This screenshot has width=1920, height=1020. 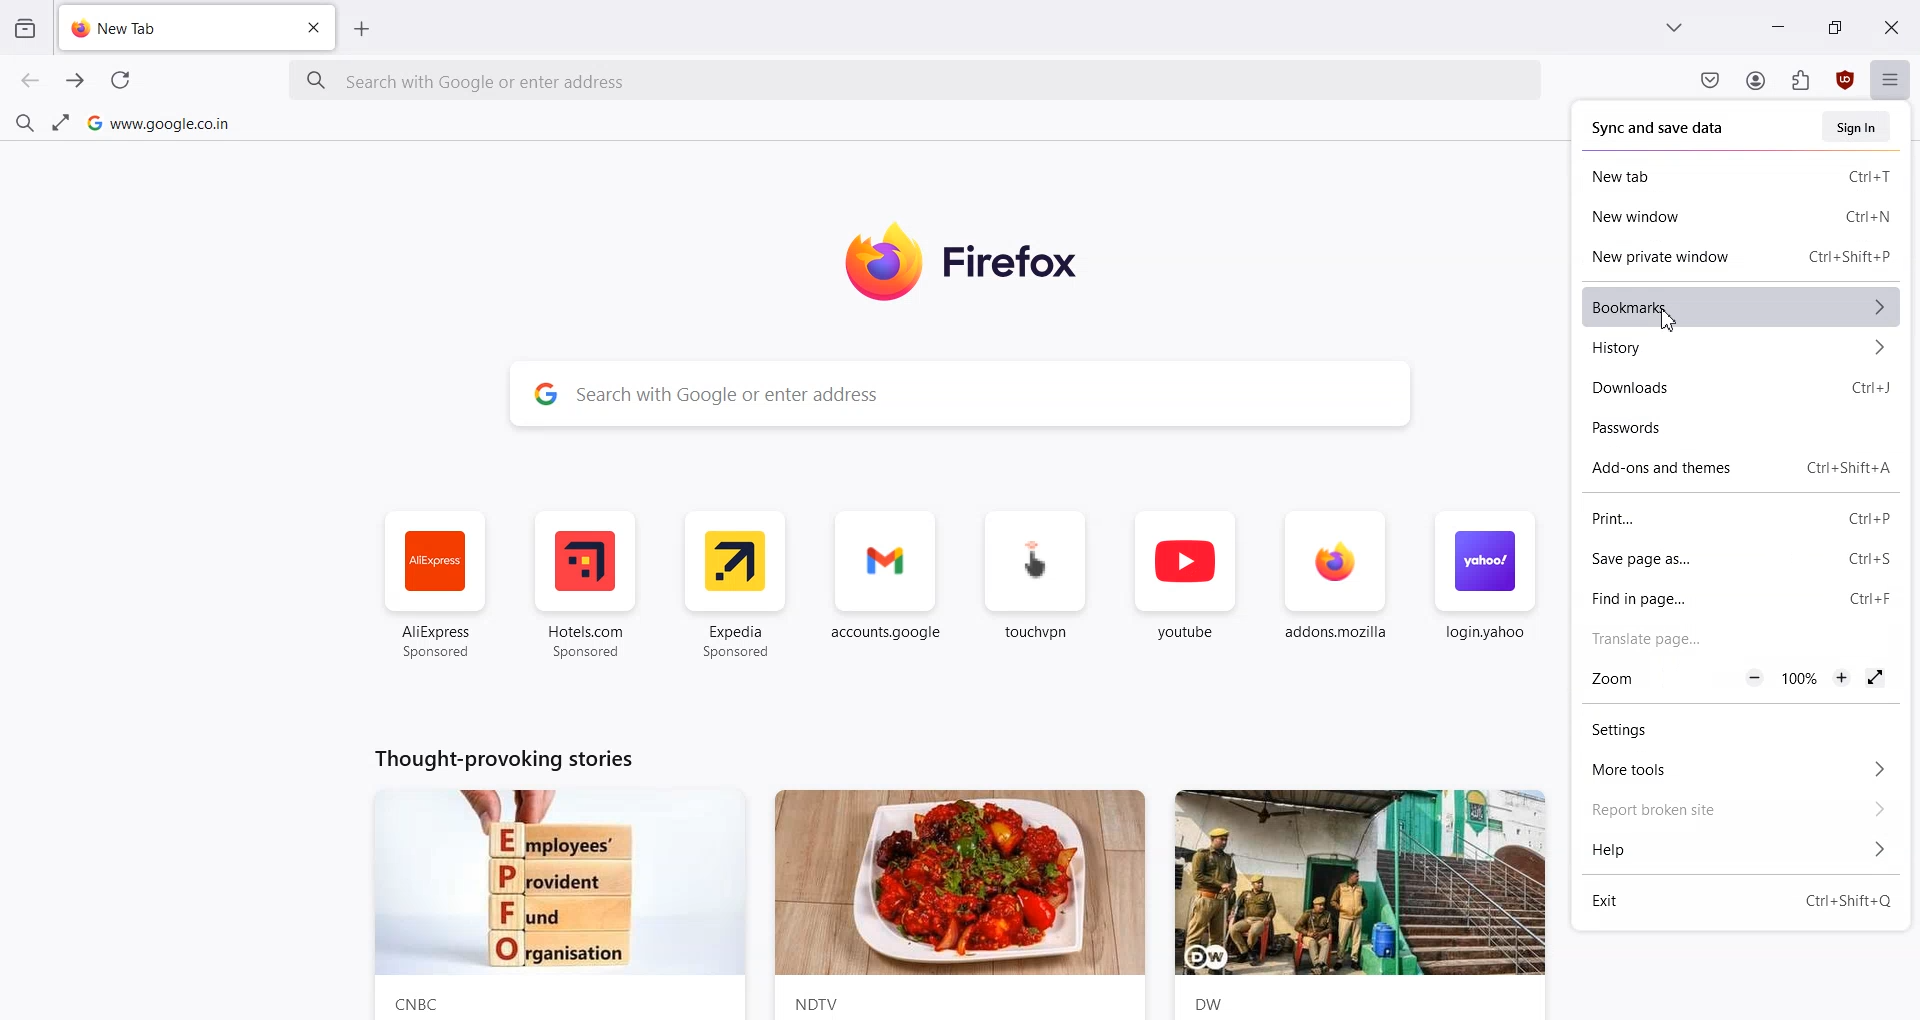 I want to click on Sign in, so click(x=1859, y=127).